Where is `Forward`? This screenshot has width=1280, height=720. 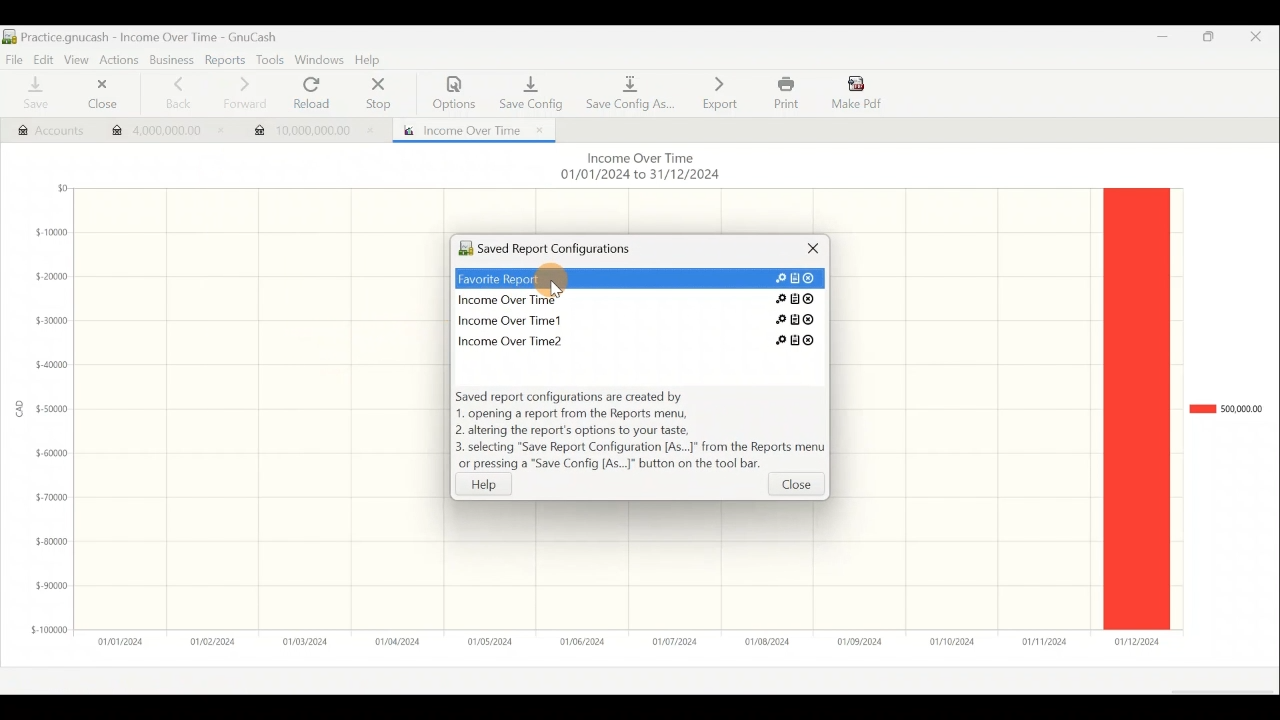
Forward is located at coordinates (243, 93).